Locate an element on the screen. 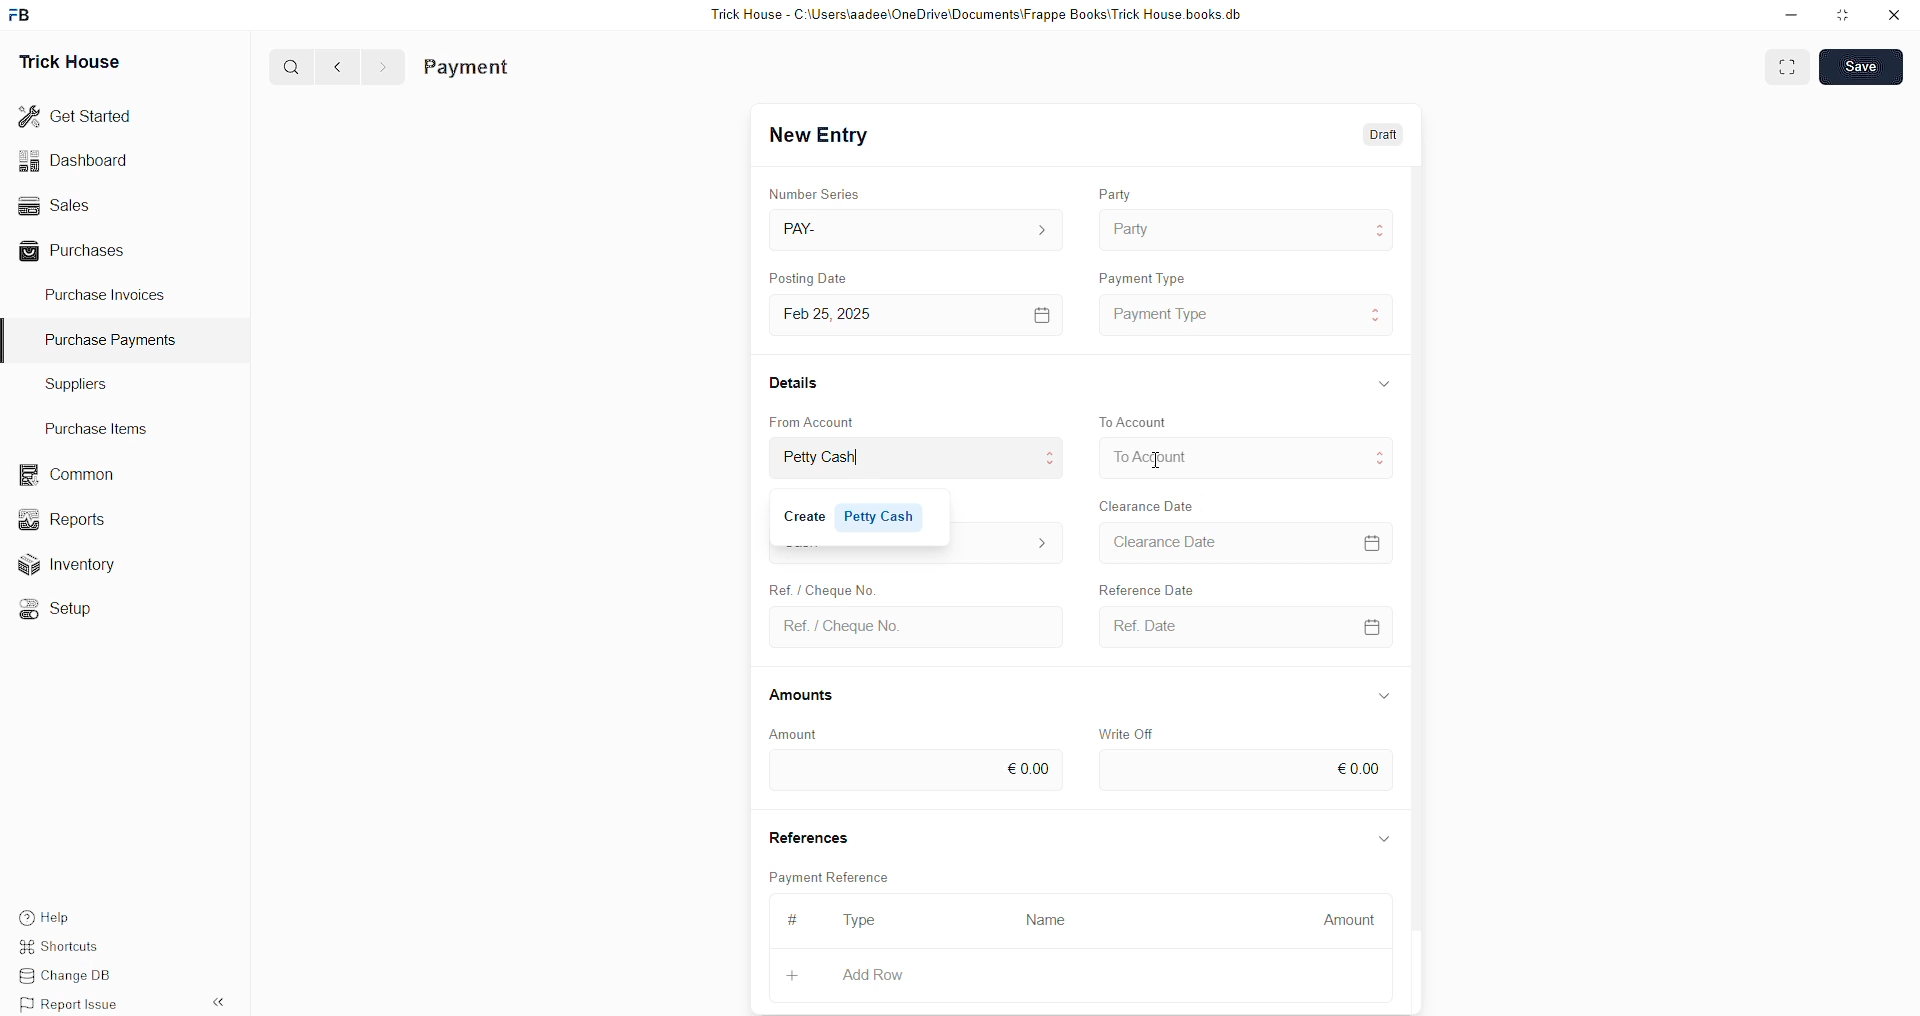 This screenshot has width=1920, height=1016.  Get Started is located at coordinates (76, 114).